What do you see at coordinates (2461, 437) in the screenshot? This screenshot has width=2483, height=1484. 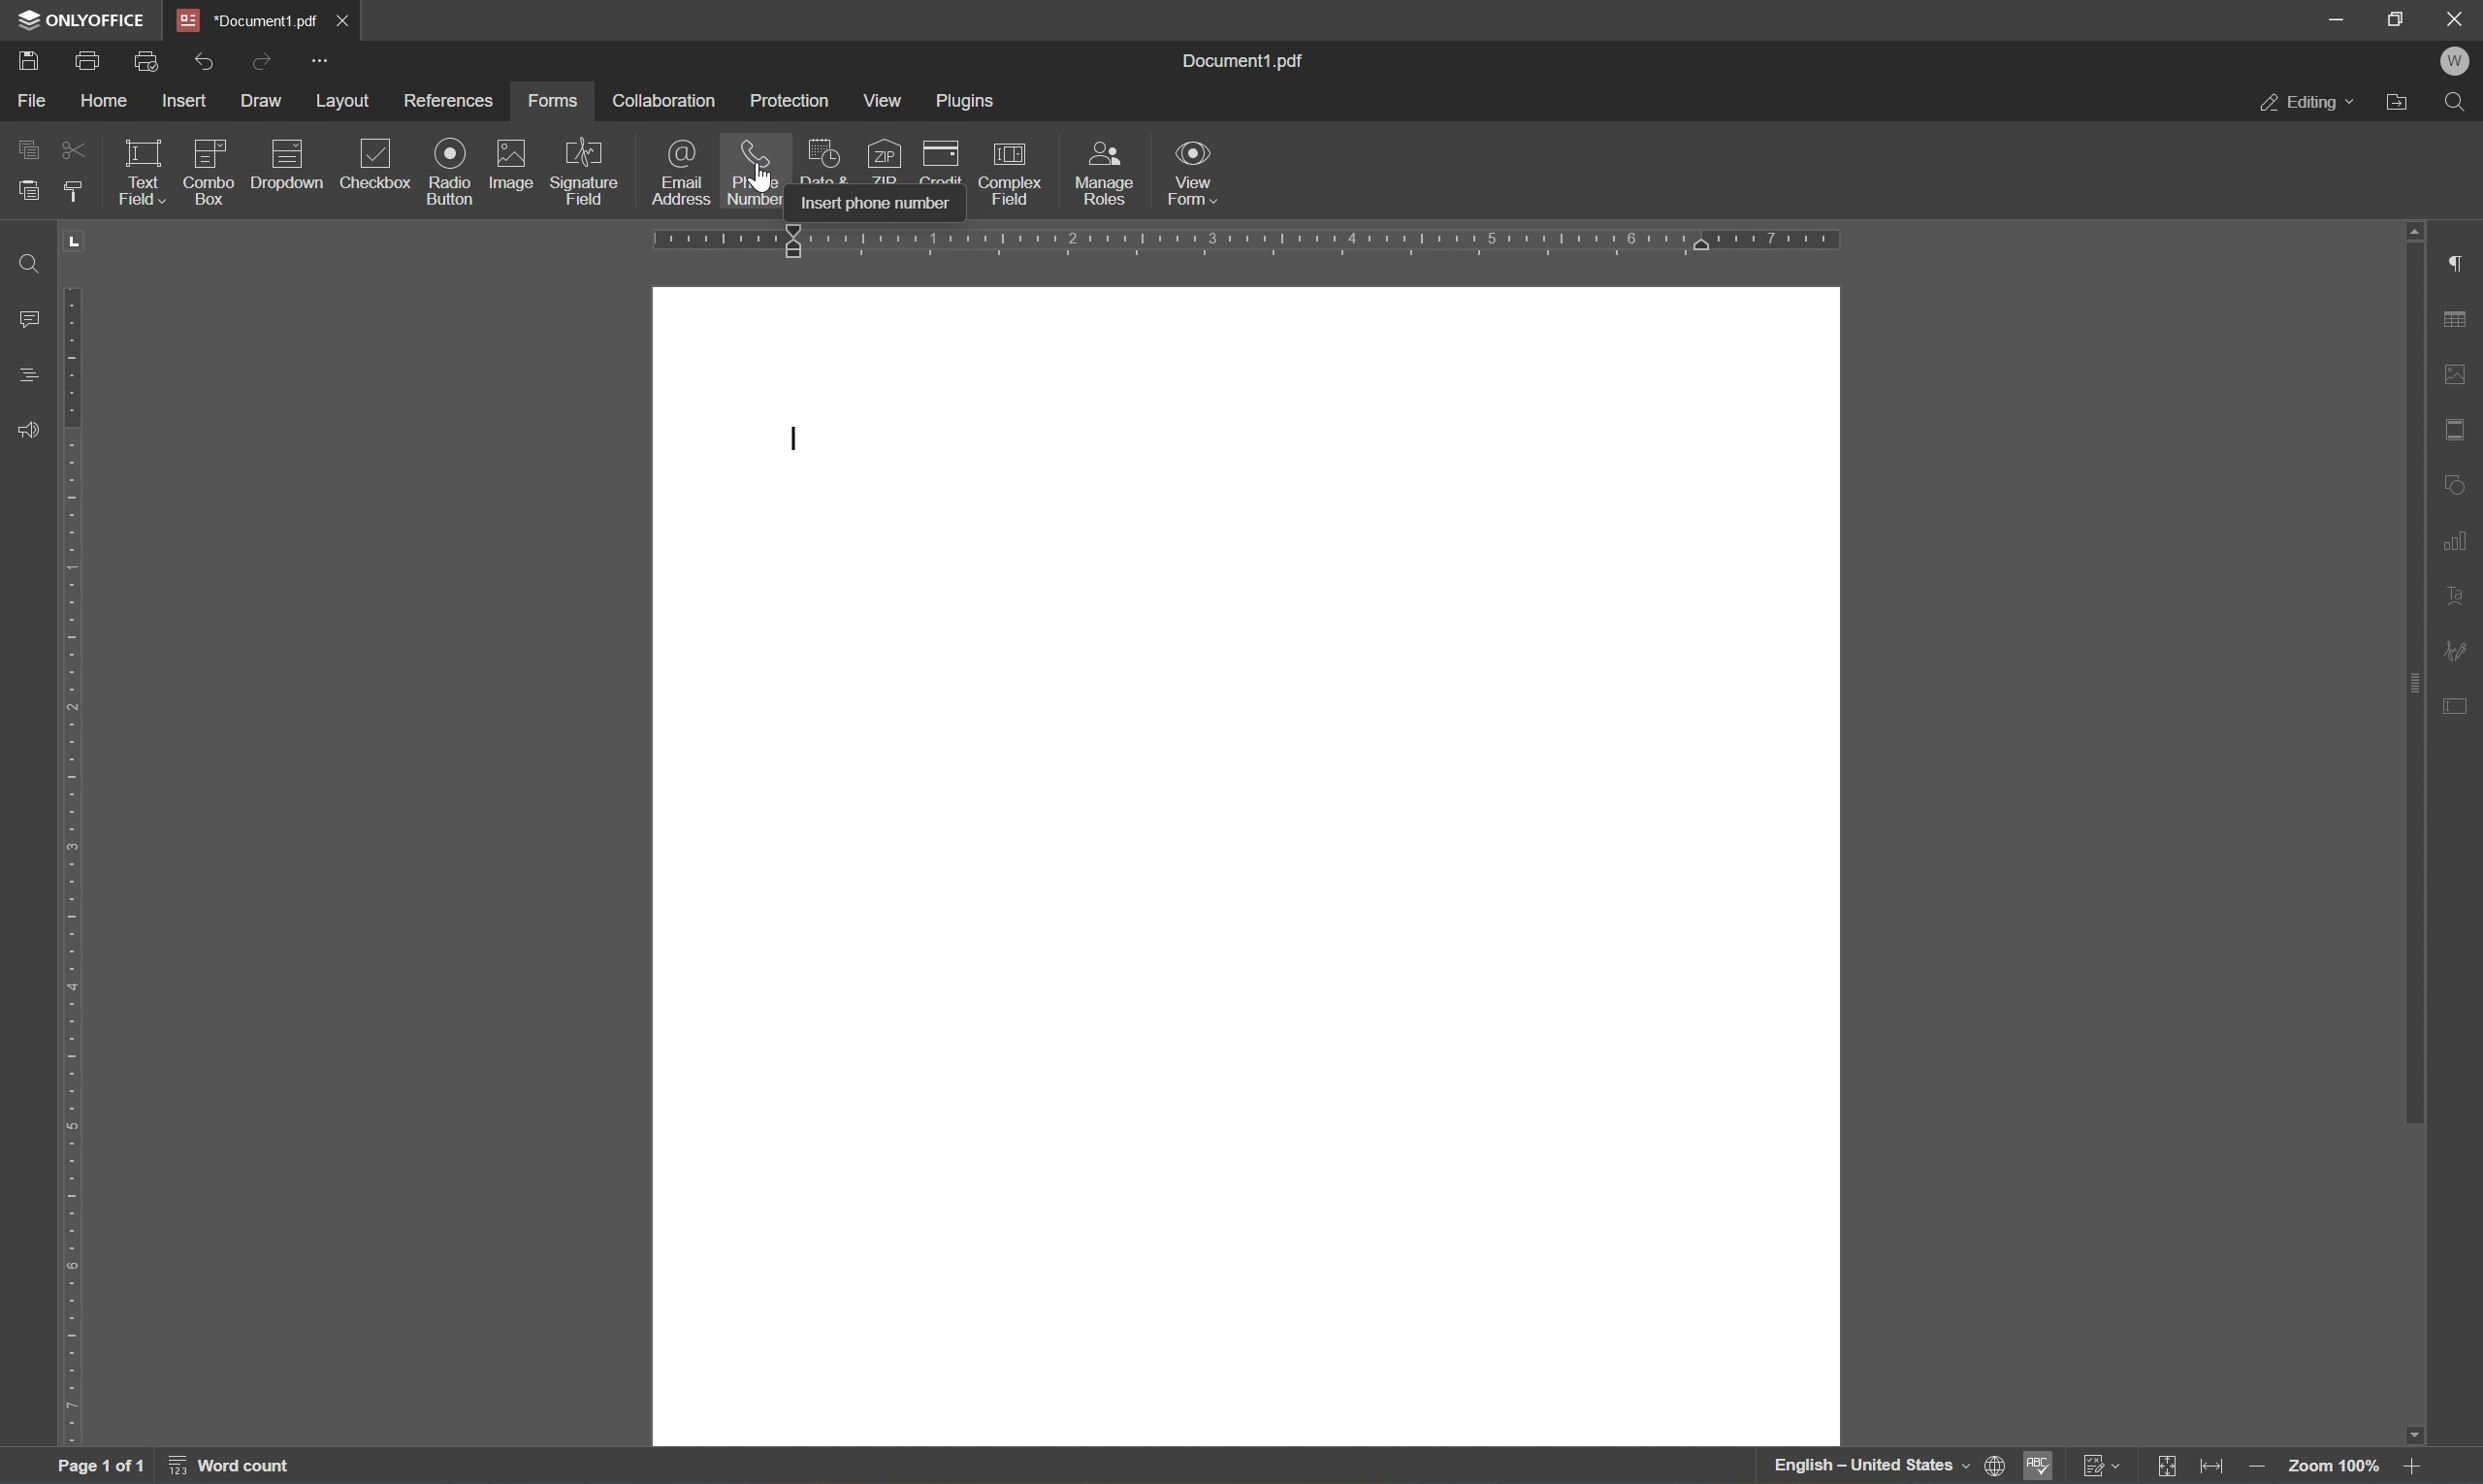 I see `header and footer settings` at bounding box center [2461, 437].